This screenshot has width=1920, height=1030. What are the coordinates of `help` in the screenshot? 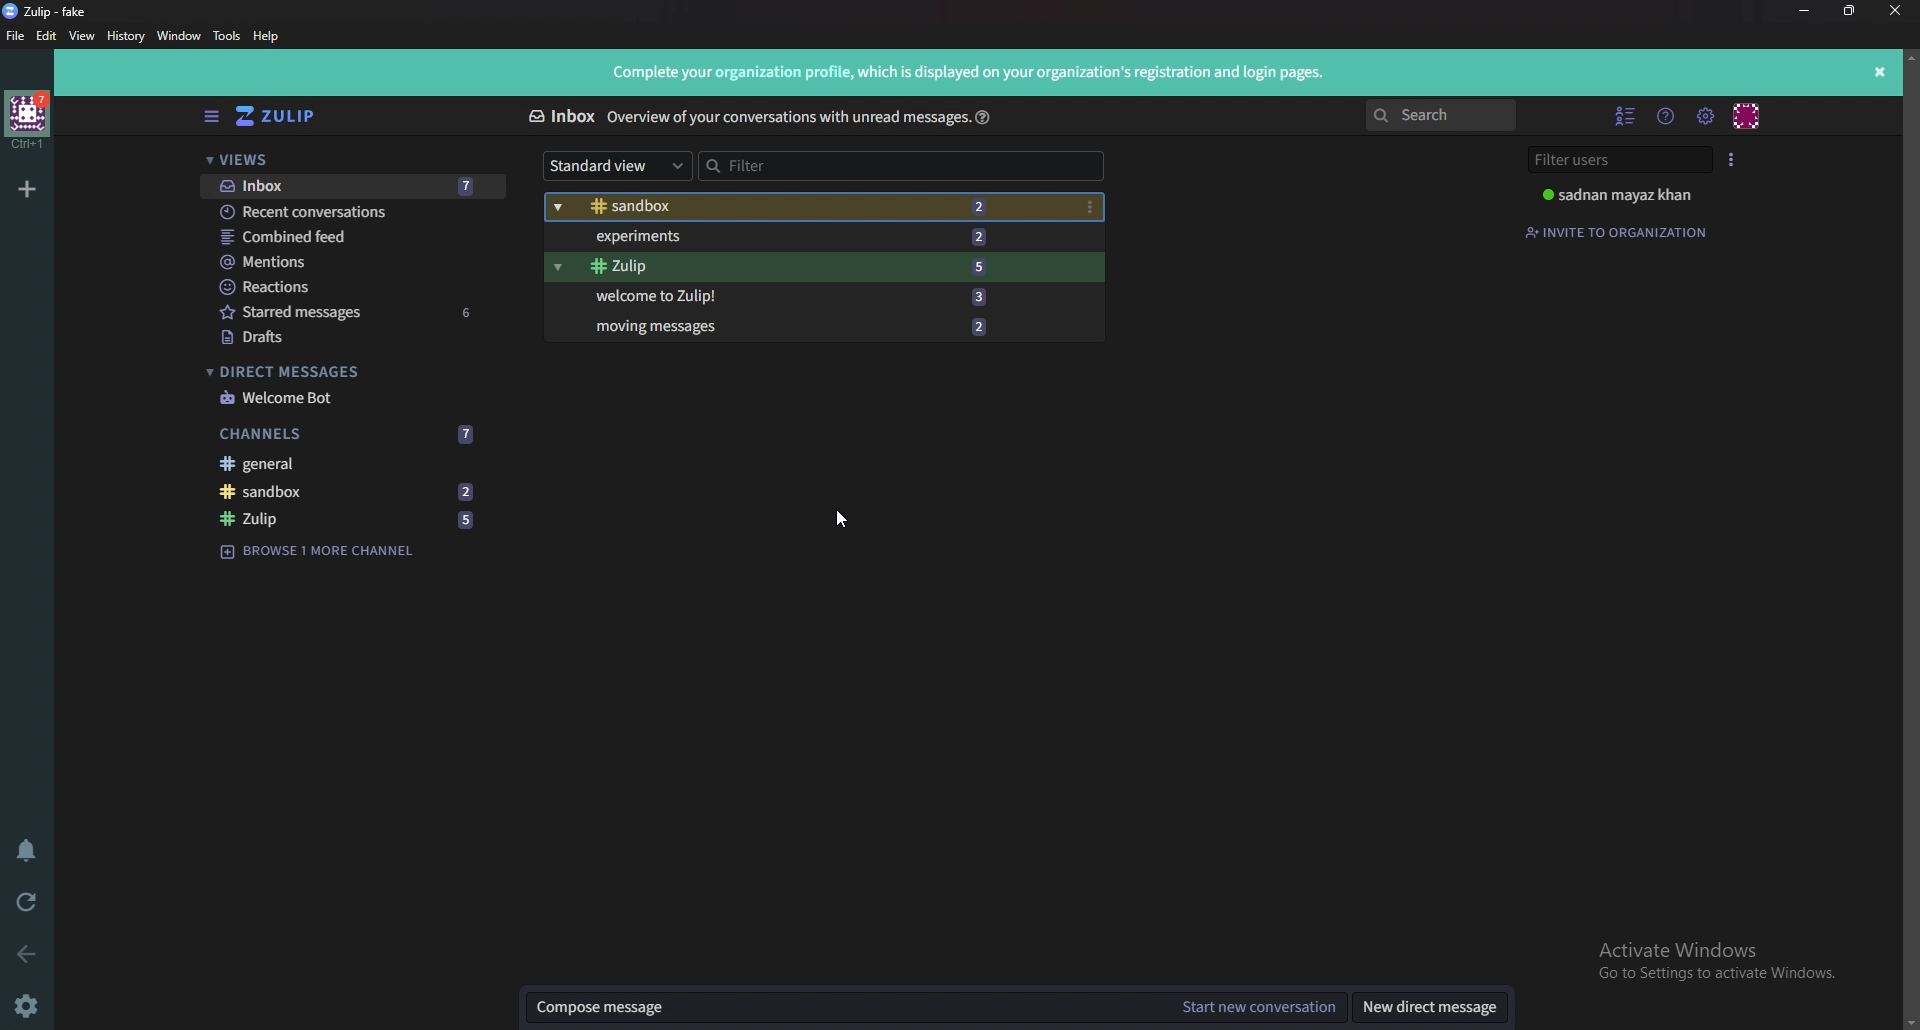 It's located at (983, 116).